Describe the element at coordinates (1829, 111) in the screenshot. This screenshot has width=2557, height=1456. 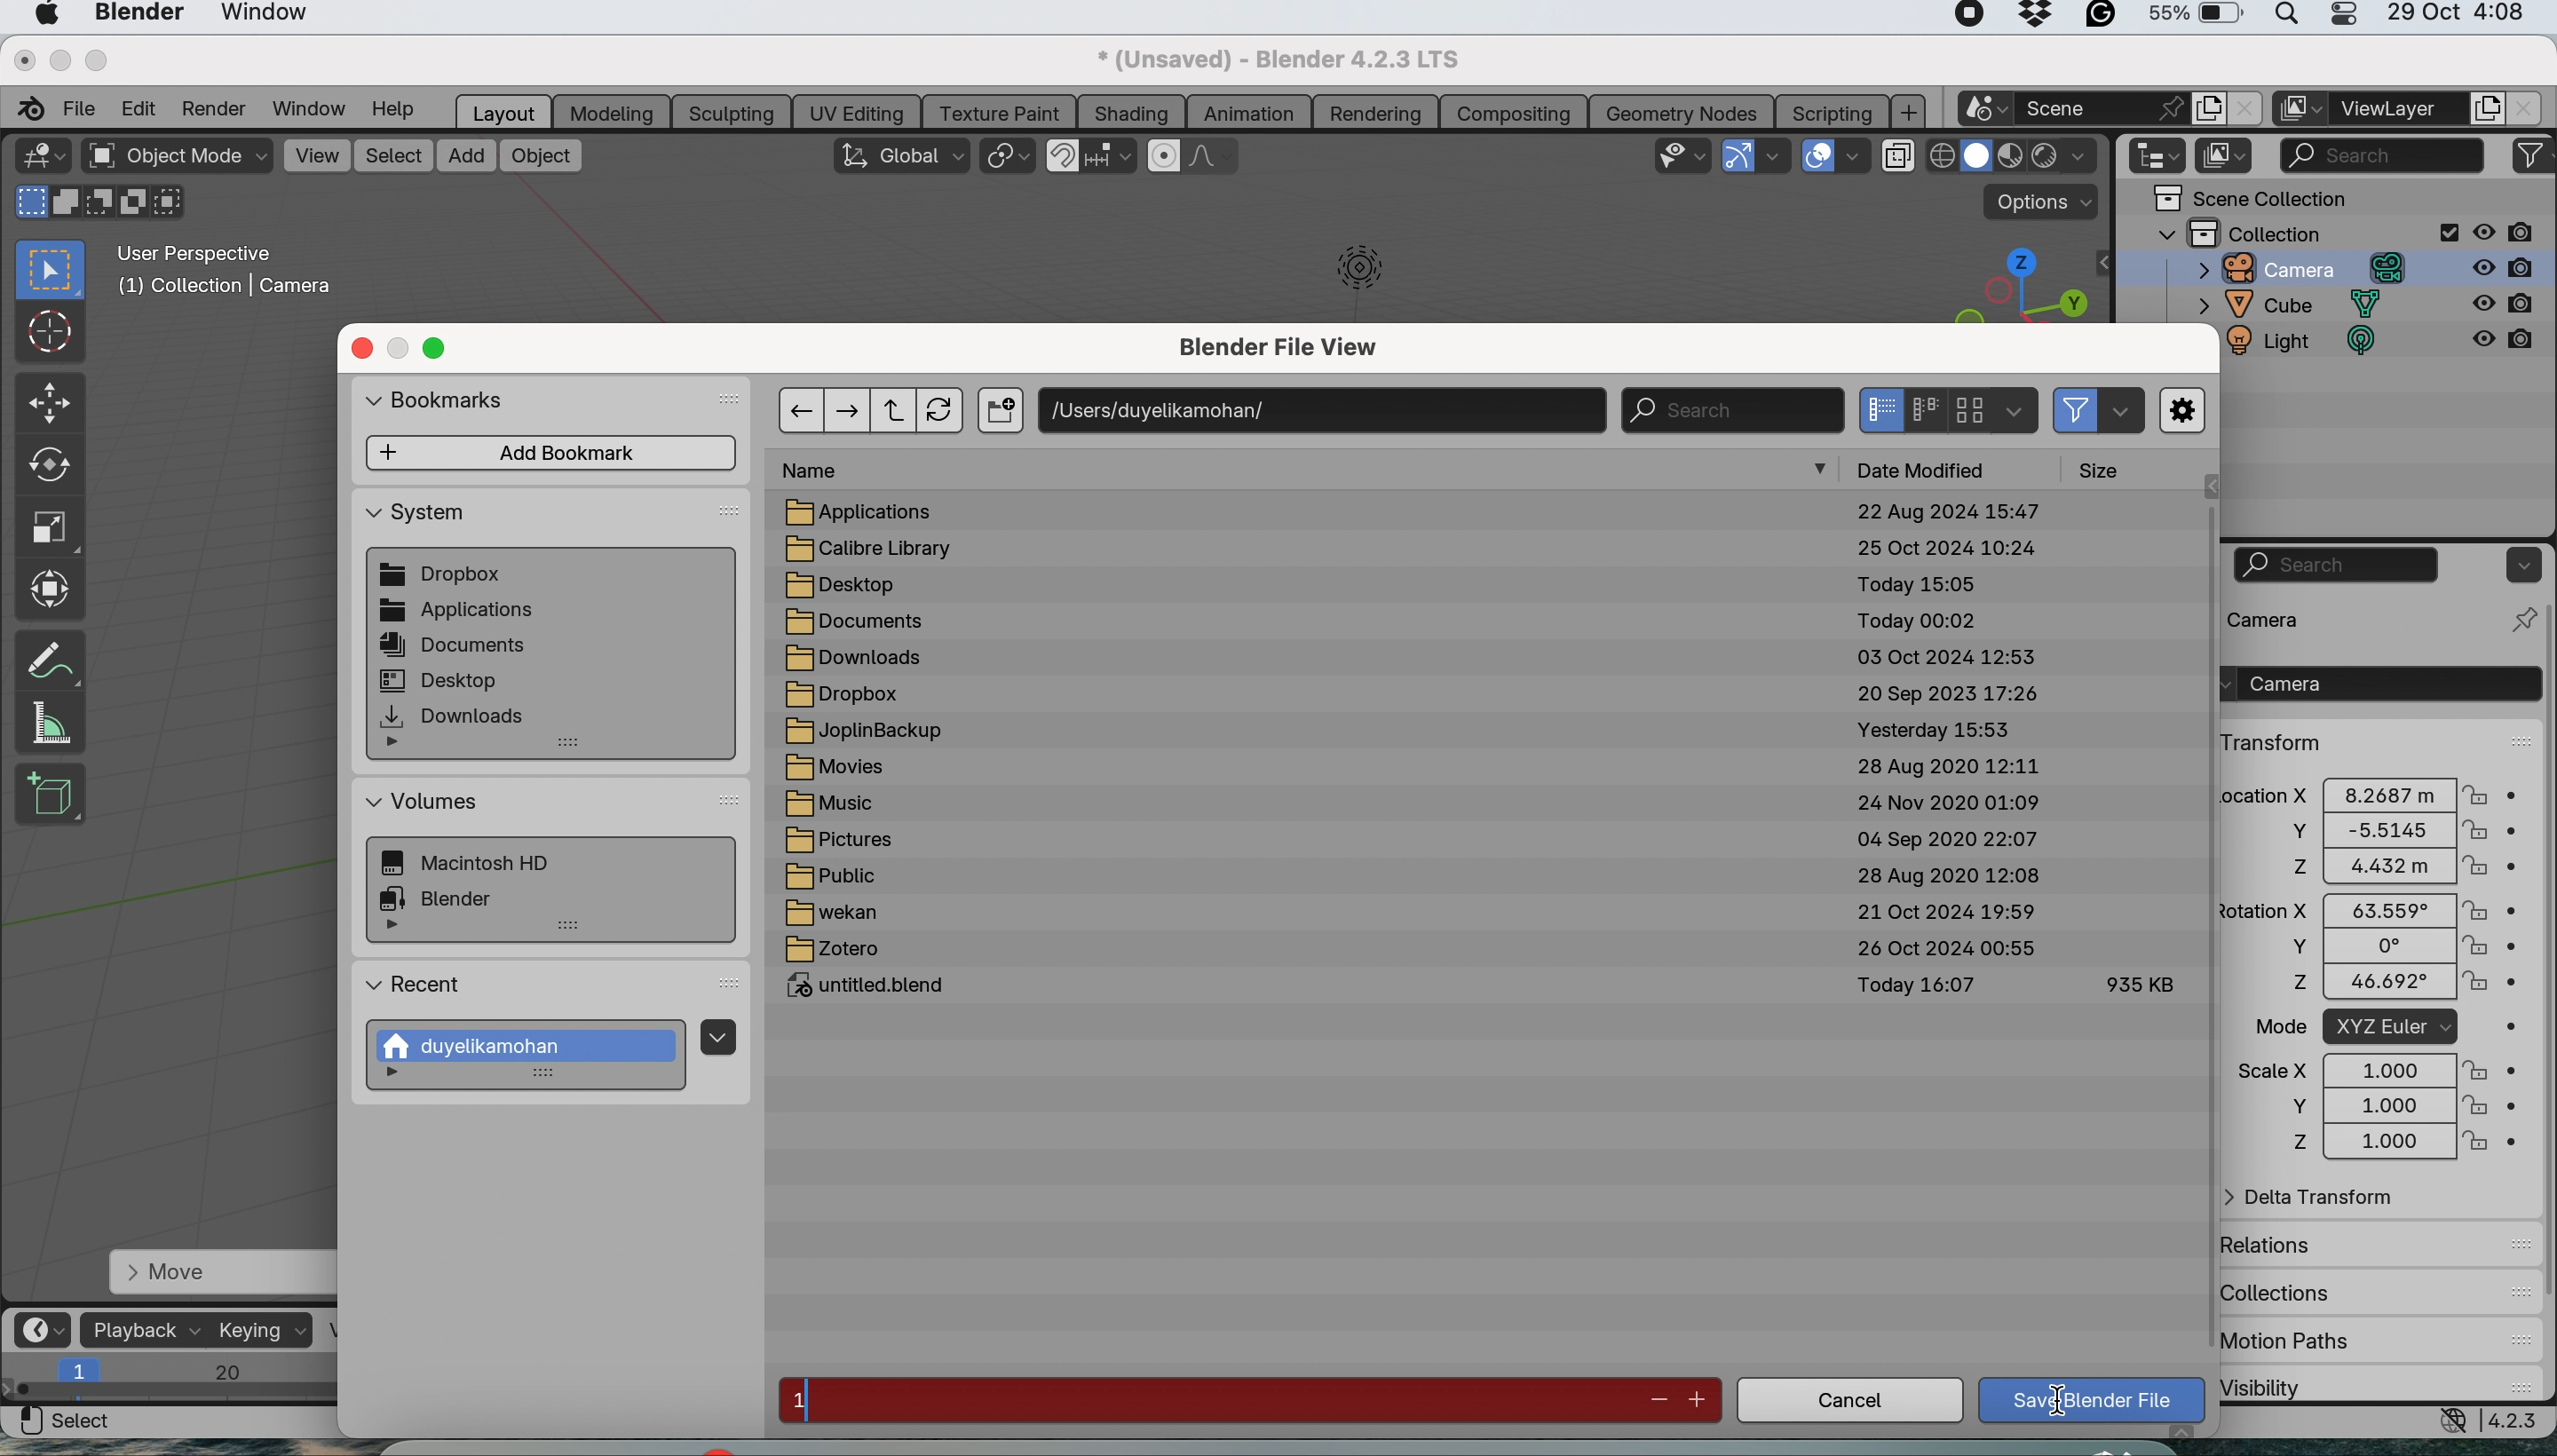
I see `scripting` at that location.